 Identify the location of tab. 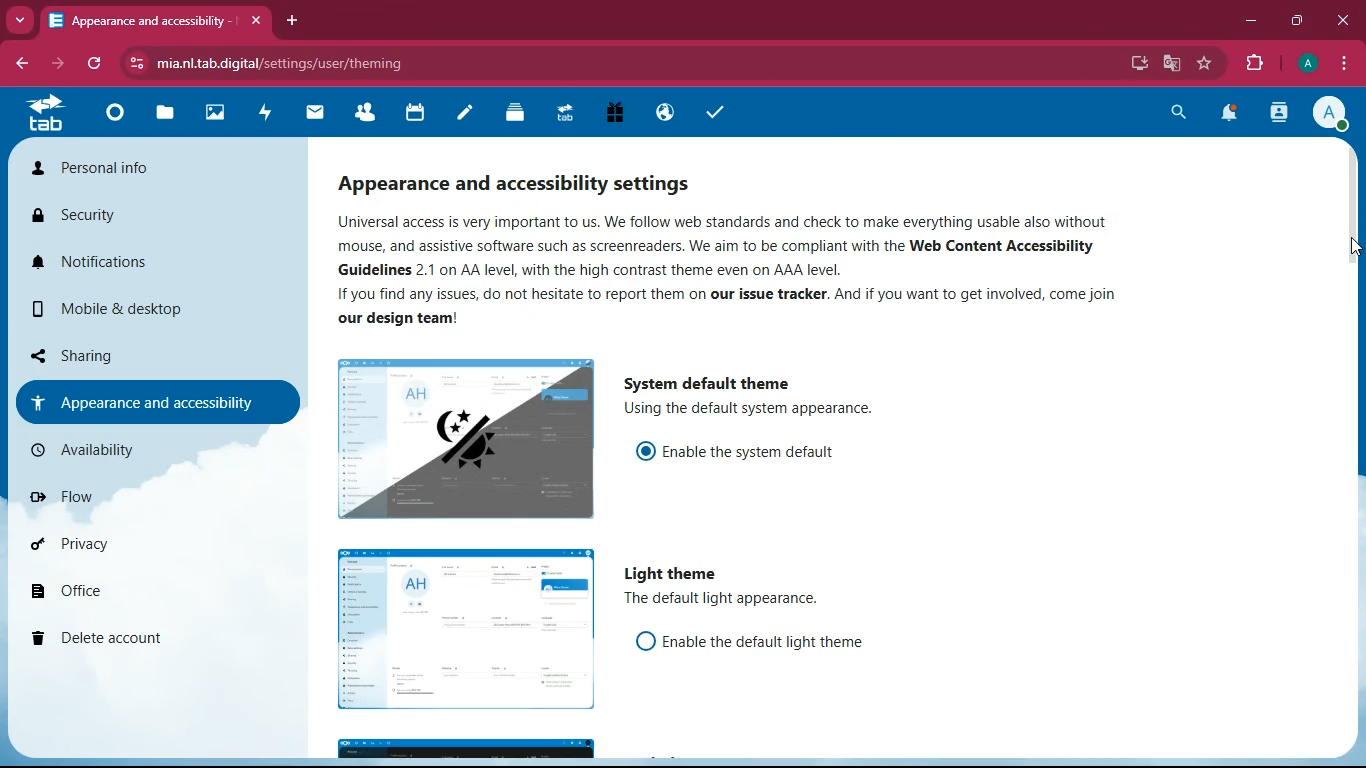
(44, 113).